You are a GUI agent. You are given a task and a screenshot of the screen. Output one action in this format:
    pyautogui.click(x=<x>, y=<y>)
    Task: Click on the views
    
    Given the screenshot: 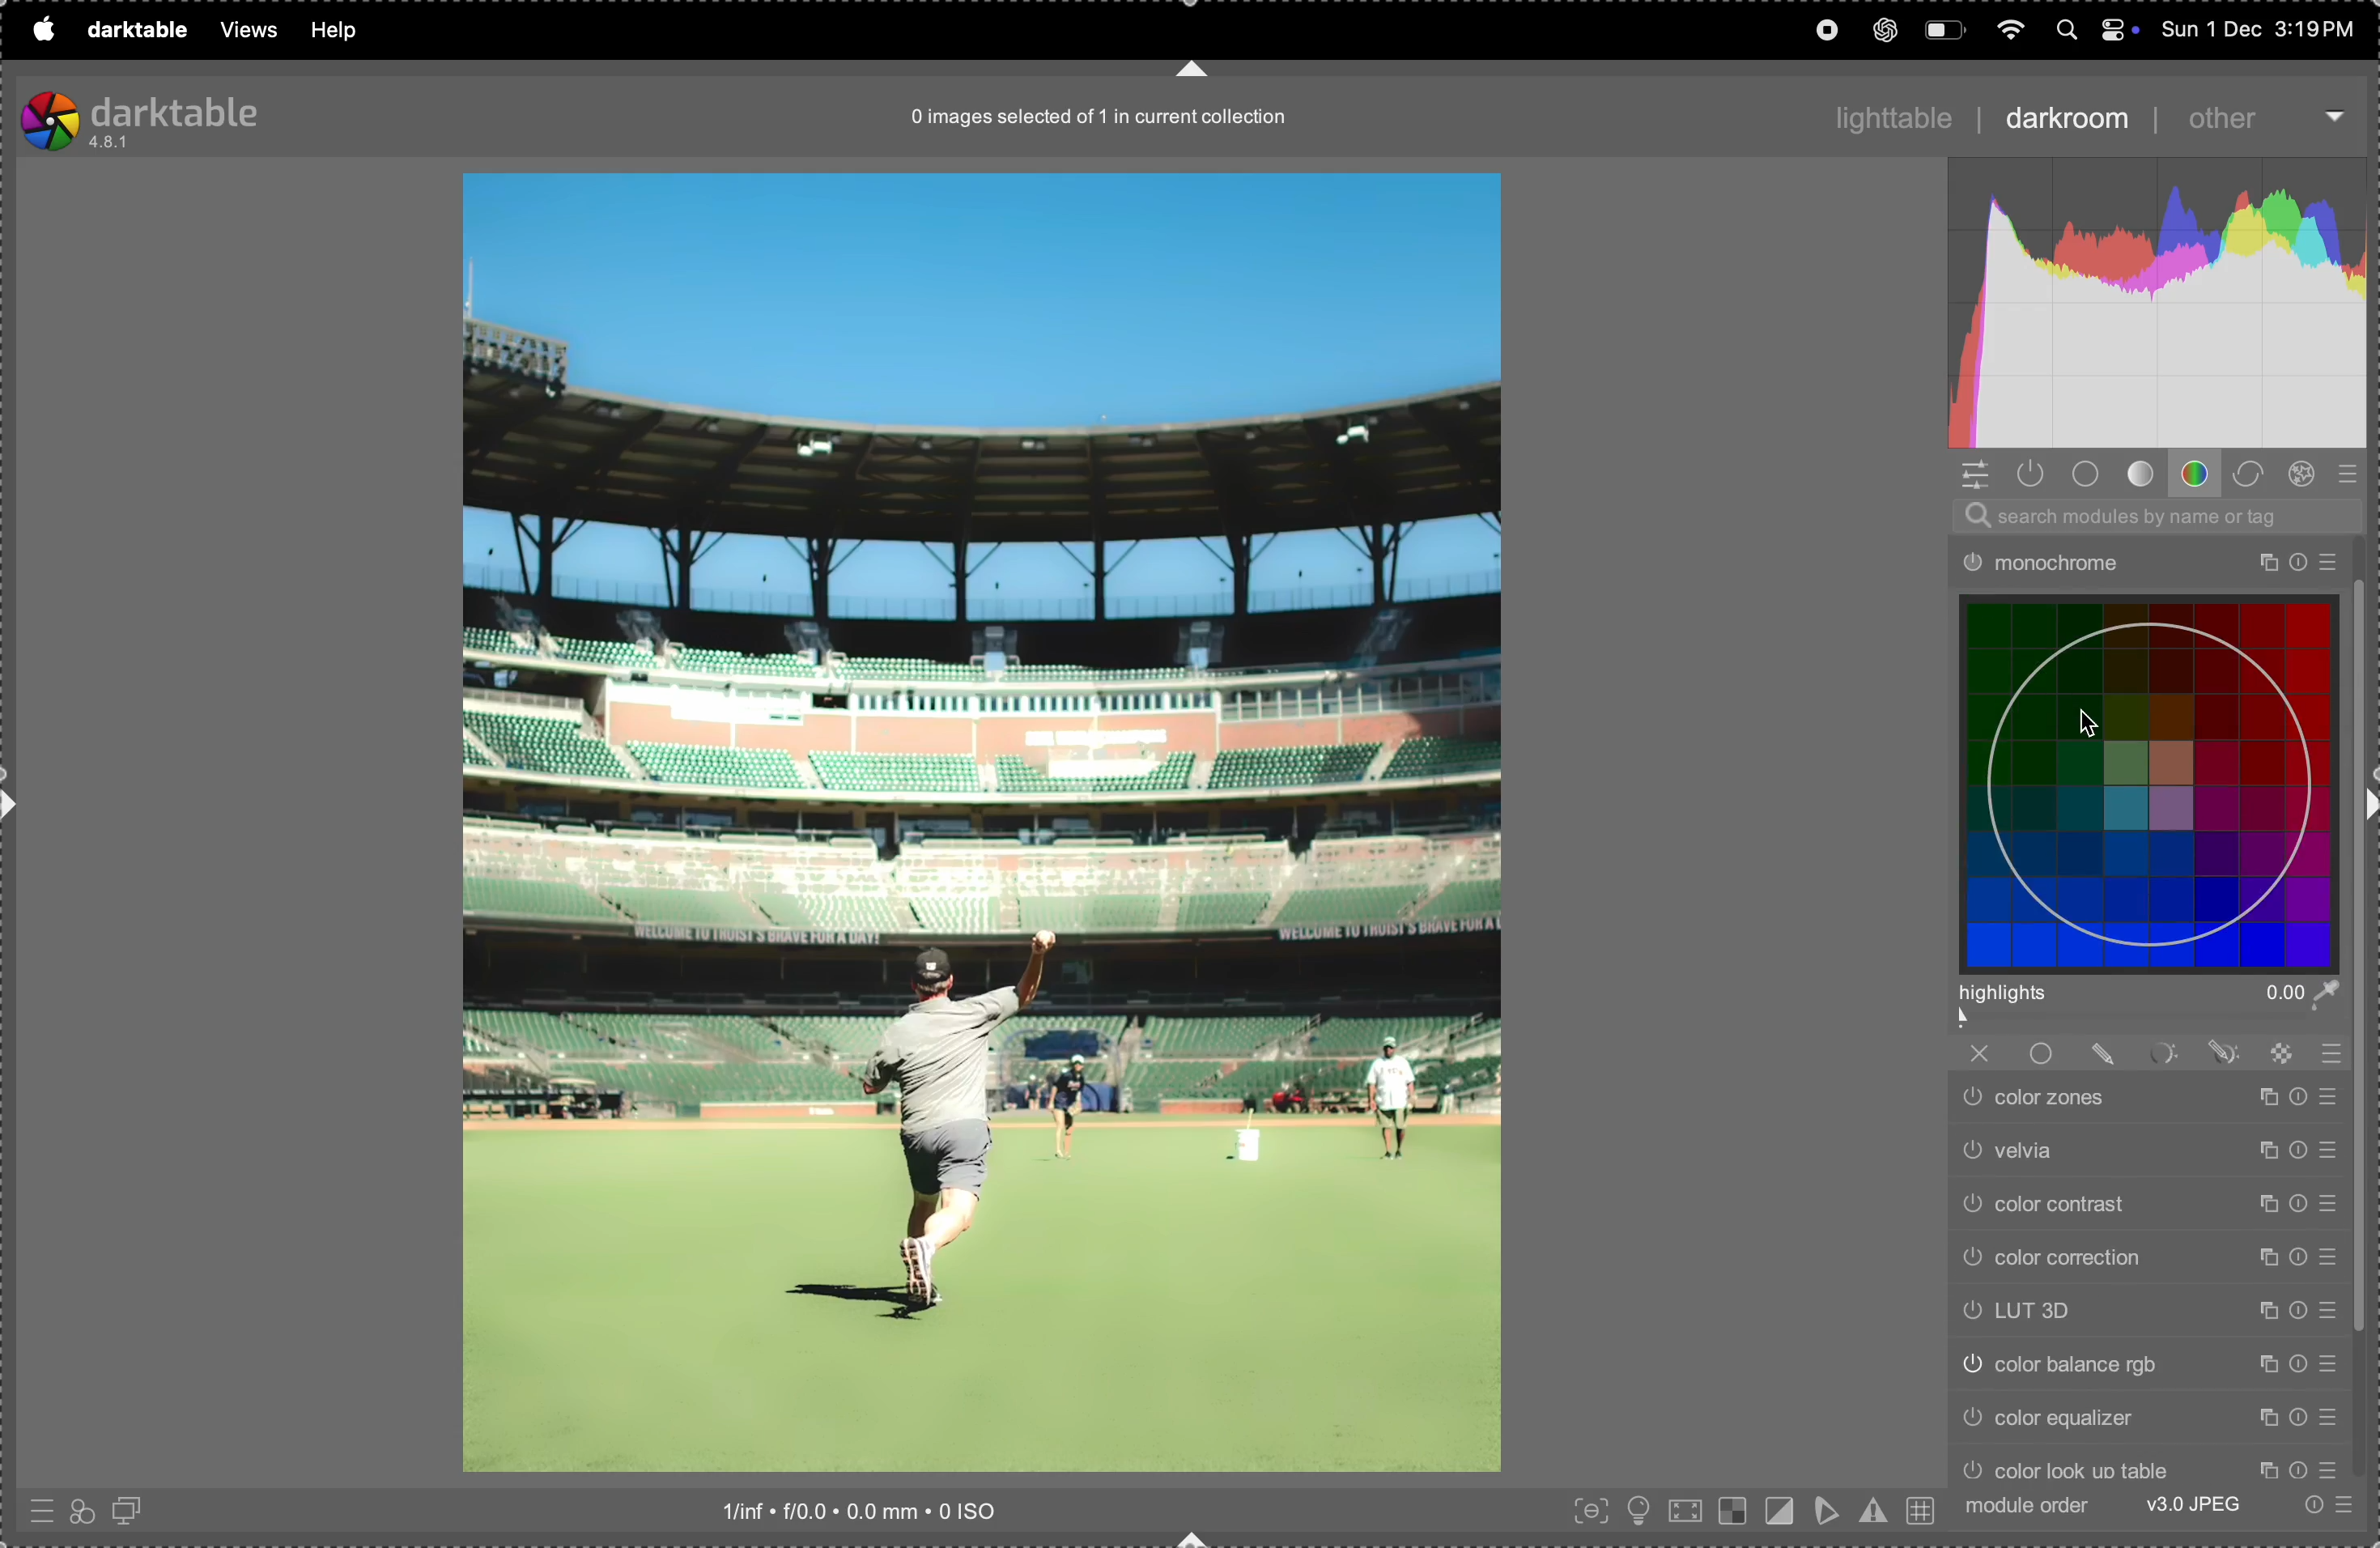 What is the action you would take?
    pyautogui.click(x=247, y=30)
    